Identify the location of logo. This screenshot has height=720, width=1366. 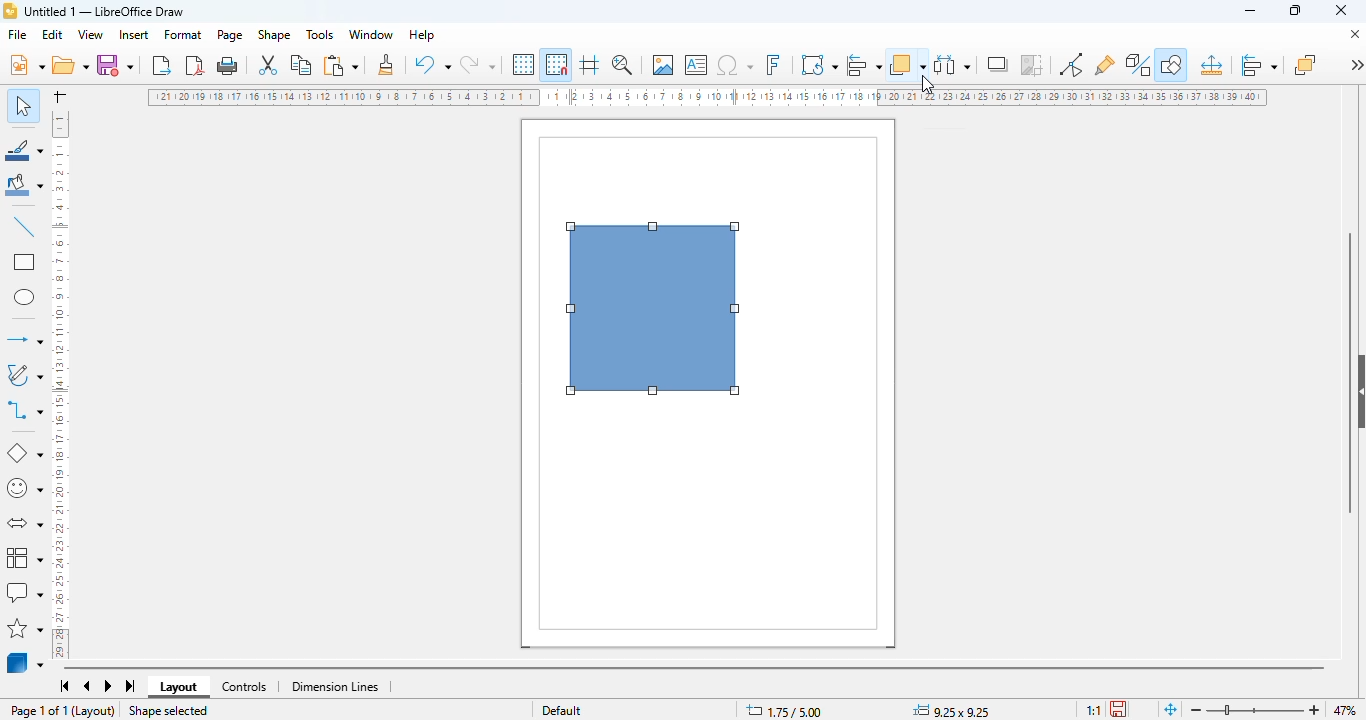
(10, 11).